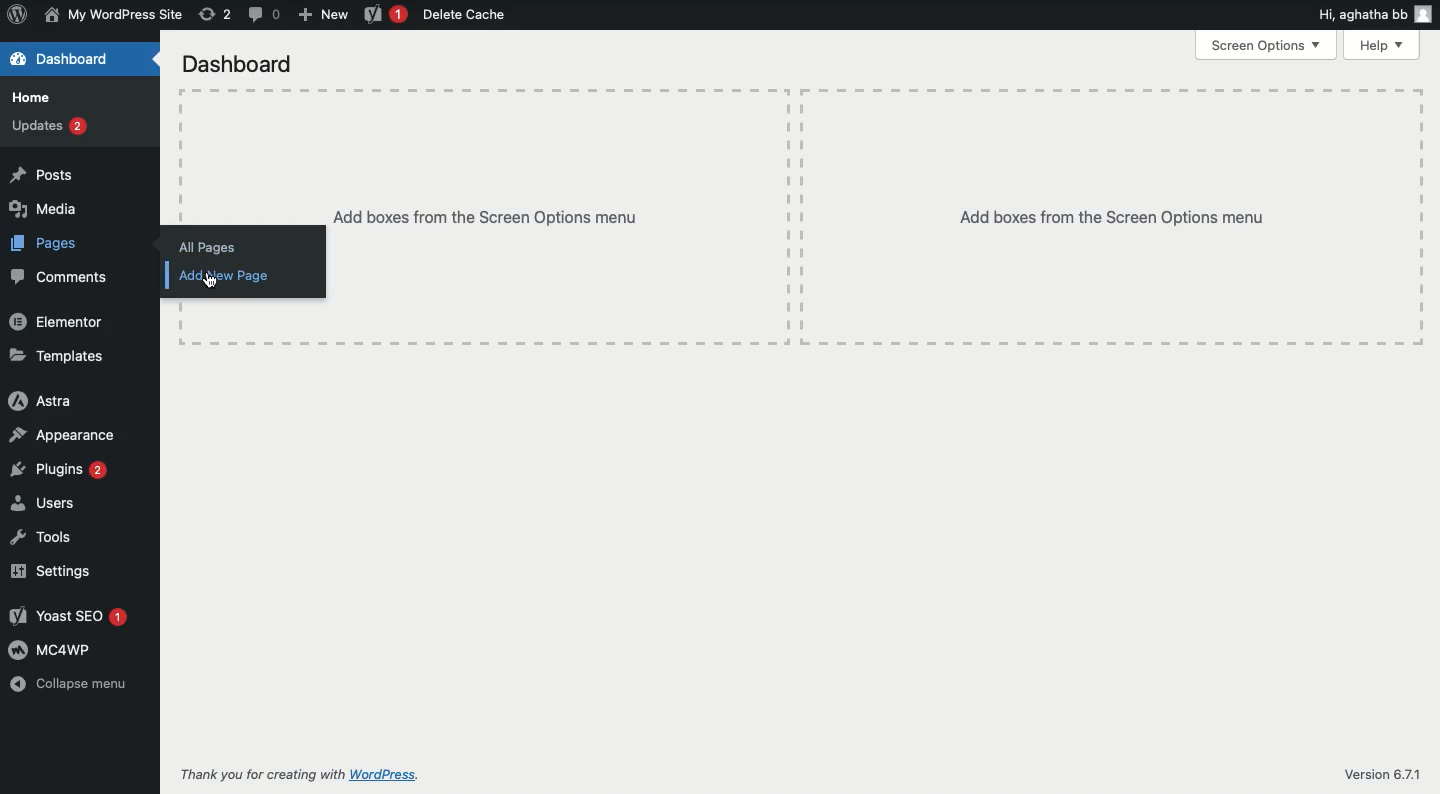 The width and height of the screenshot is (1440, 794). I want to click on Elementor, so click(59, 319).